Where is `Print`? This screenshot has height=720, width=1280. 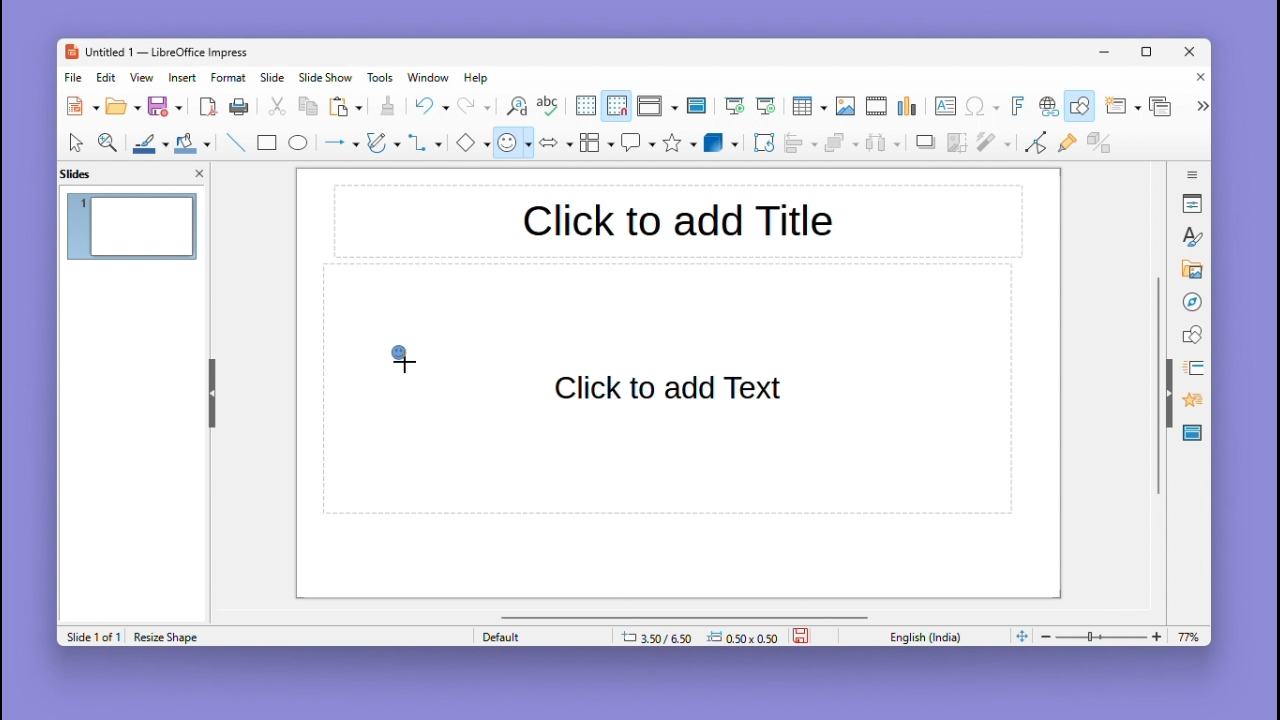 Print is located at coordinates (239, 107).